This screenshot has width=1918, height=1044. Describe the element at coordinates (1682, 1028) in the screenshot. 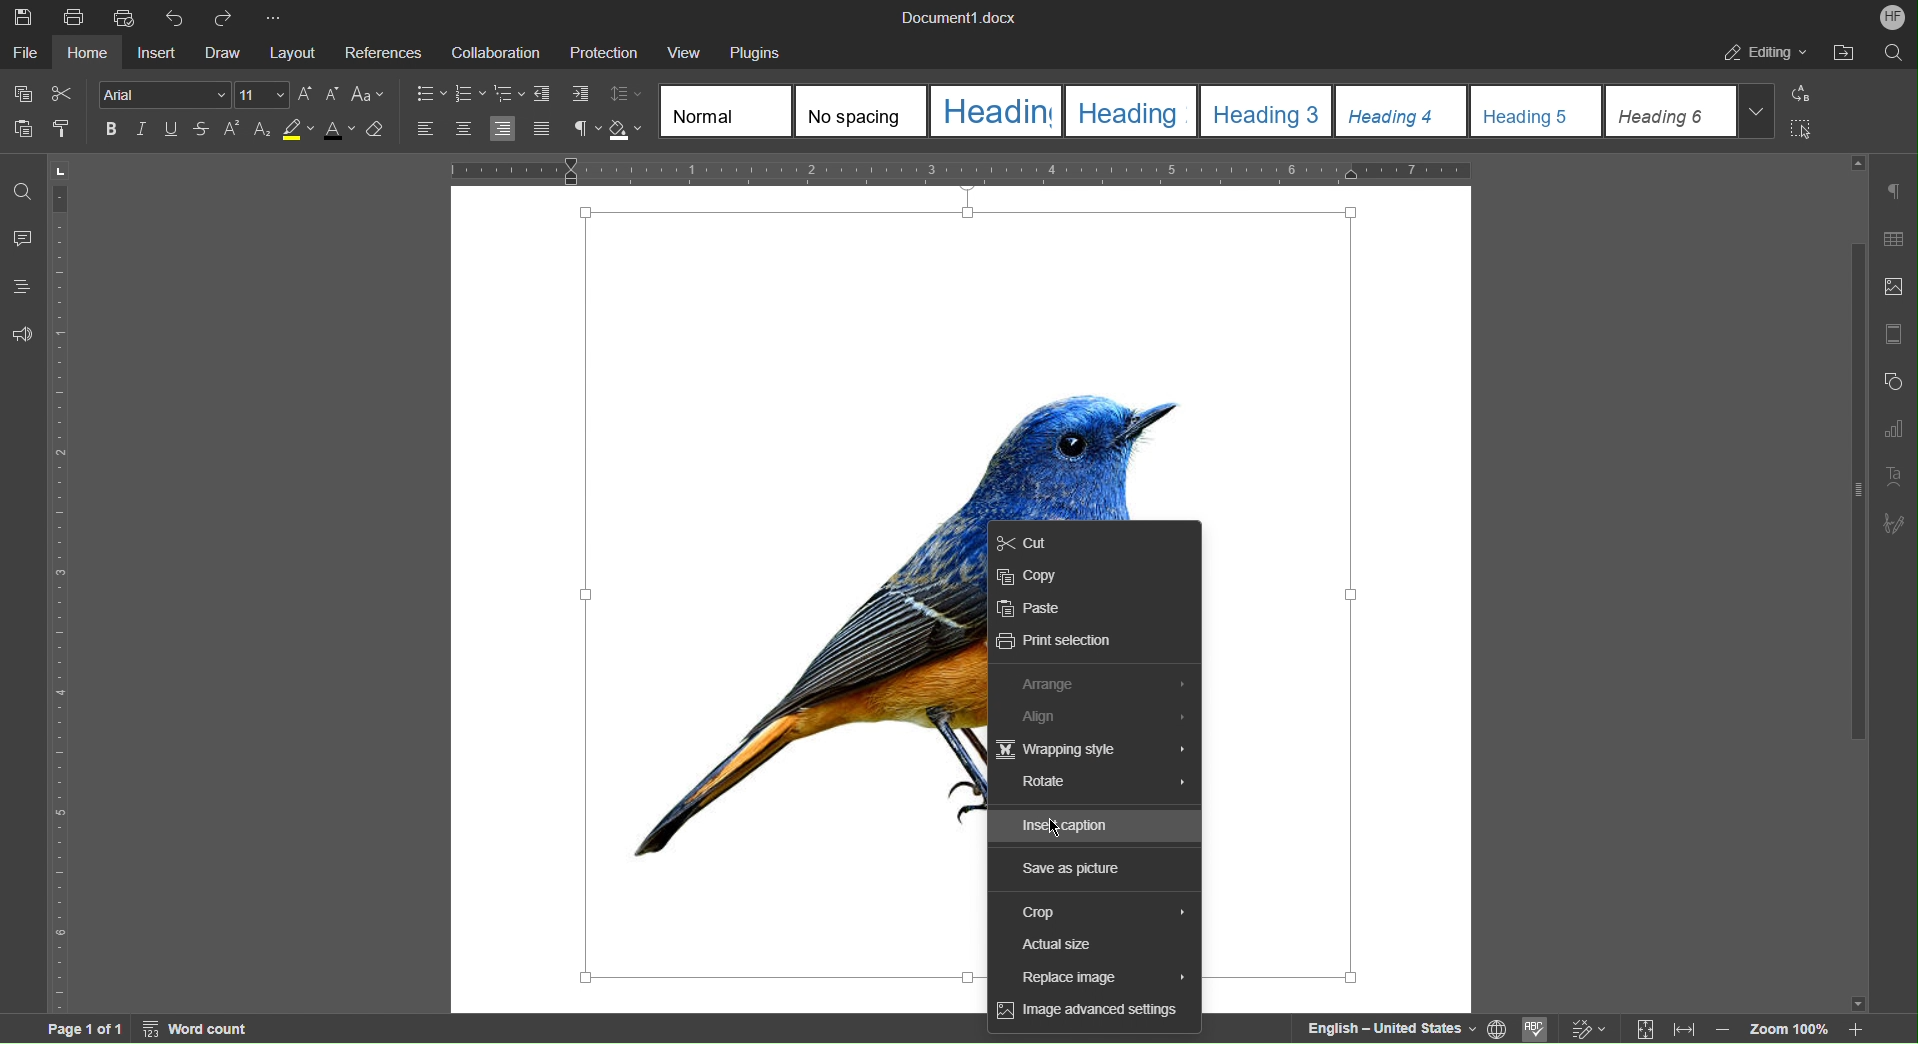

I see `Fit to width` at that location.